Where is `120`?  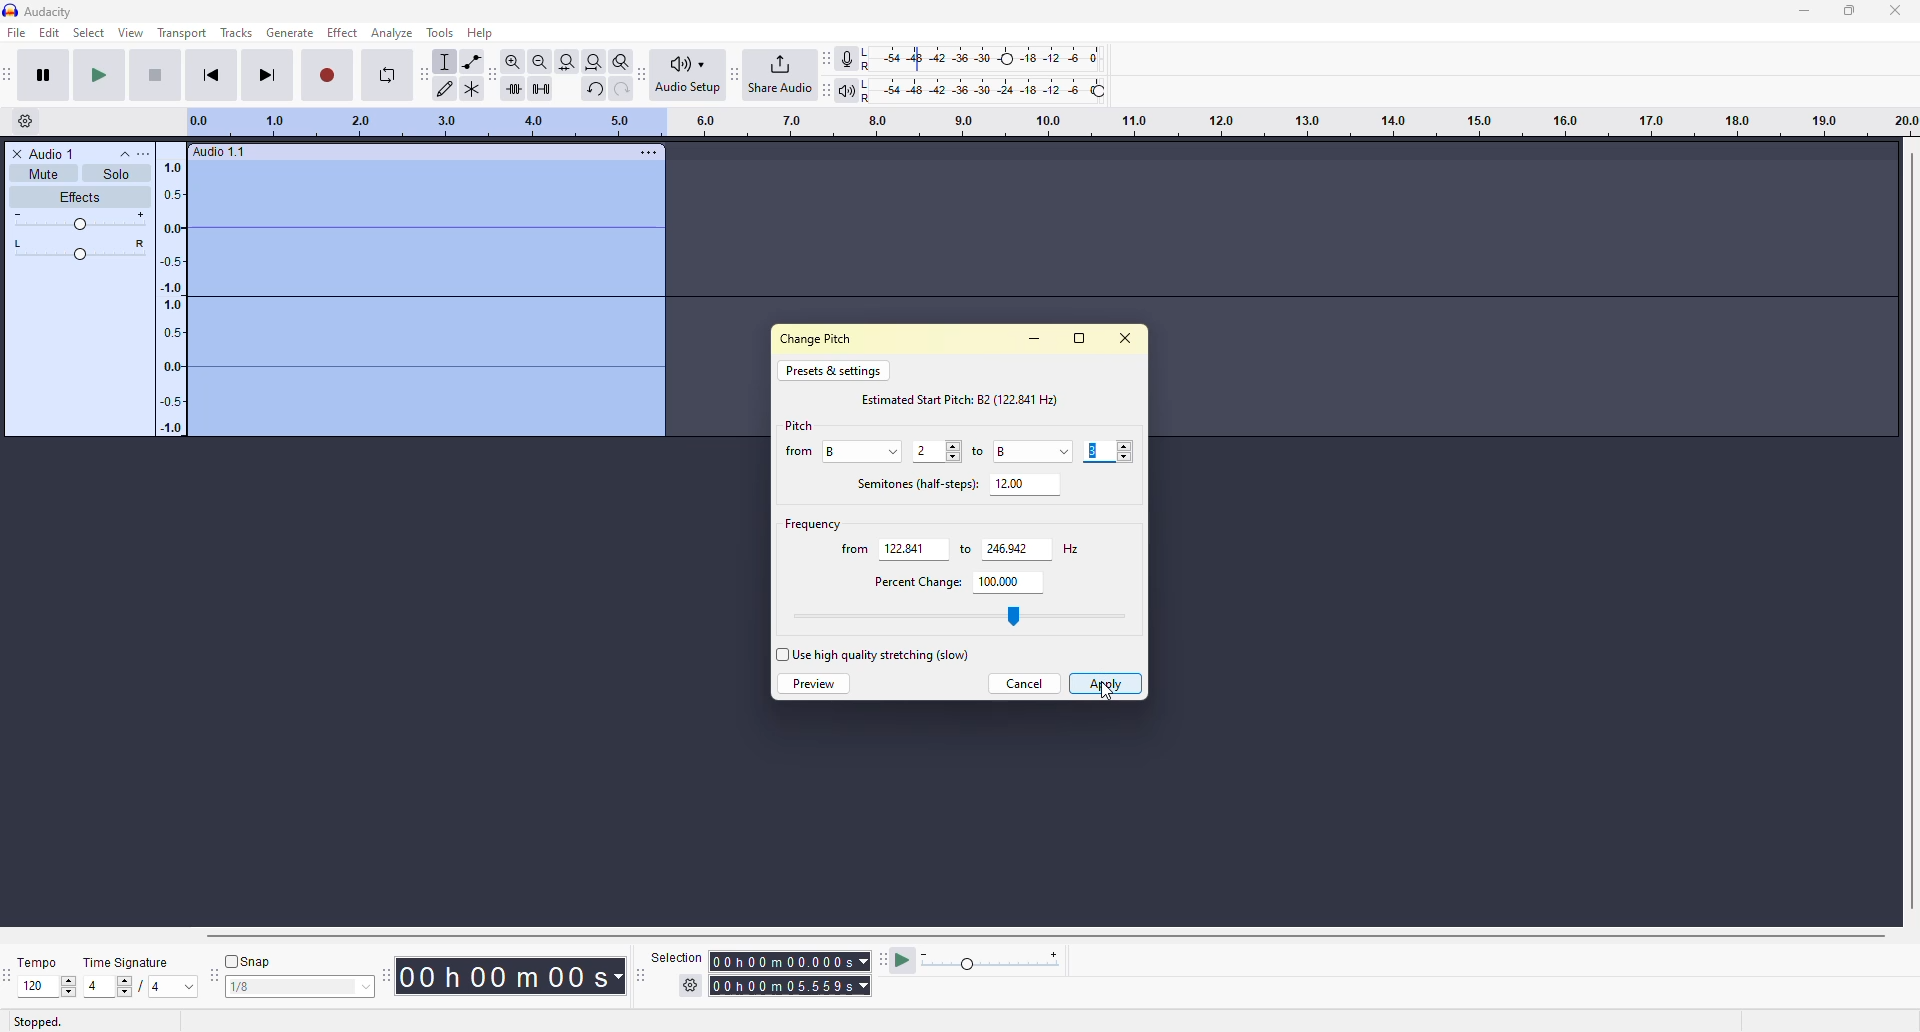
120 is located at coordinates (36, 985).